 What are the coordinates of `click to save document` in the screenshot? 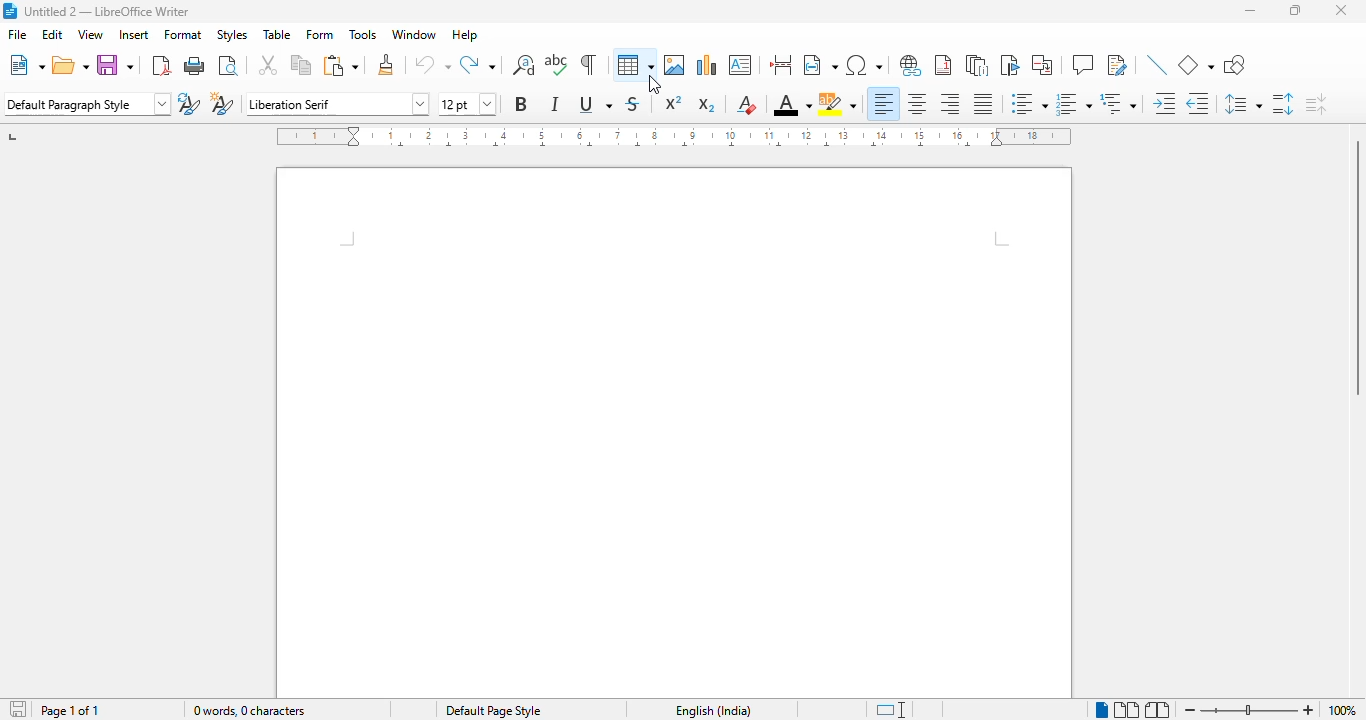 It's located at (19, 708).